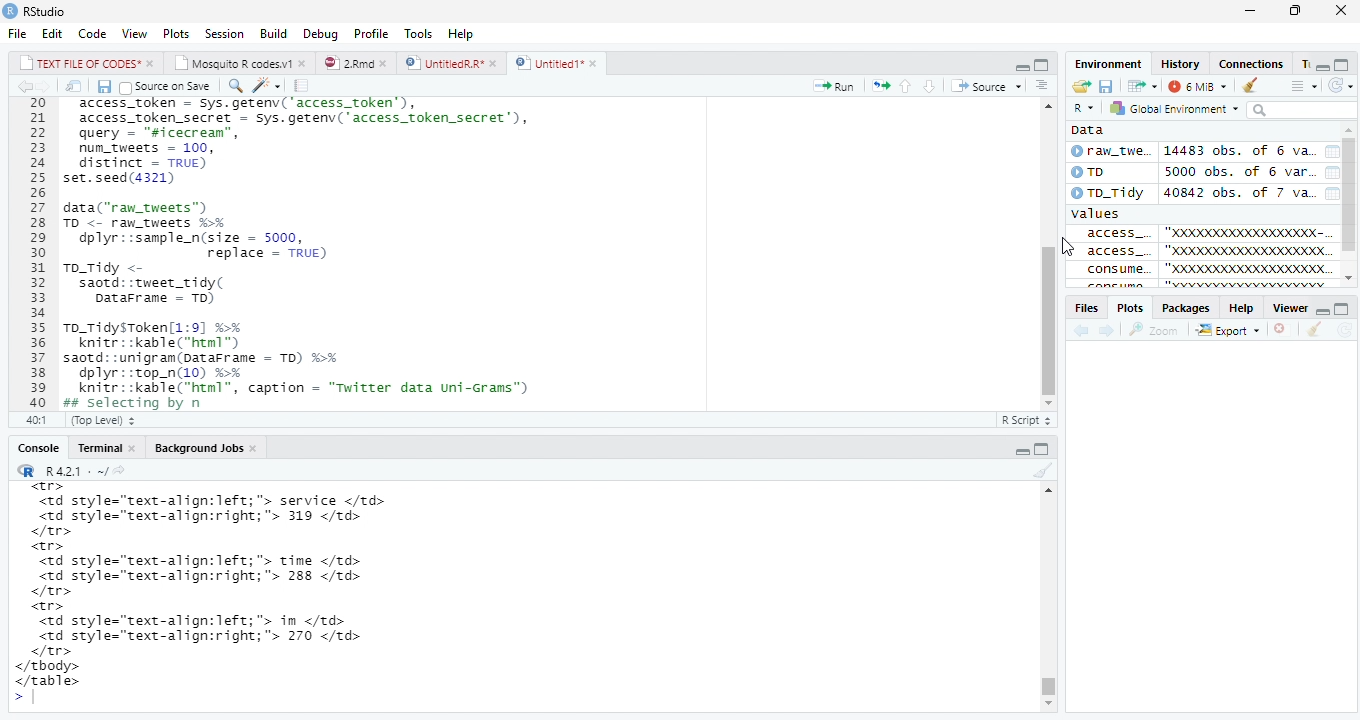 The height and width of the screenshot is (720, 1360). I want to click on minimize/maximize, so click(1336, 306).